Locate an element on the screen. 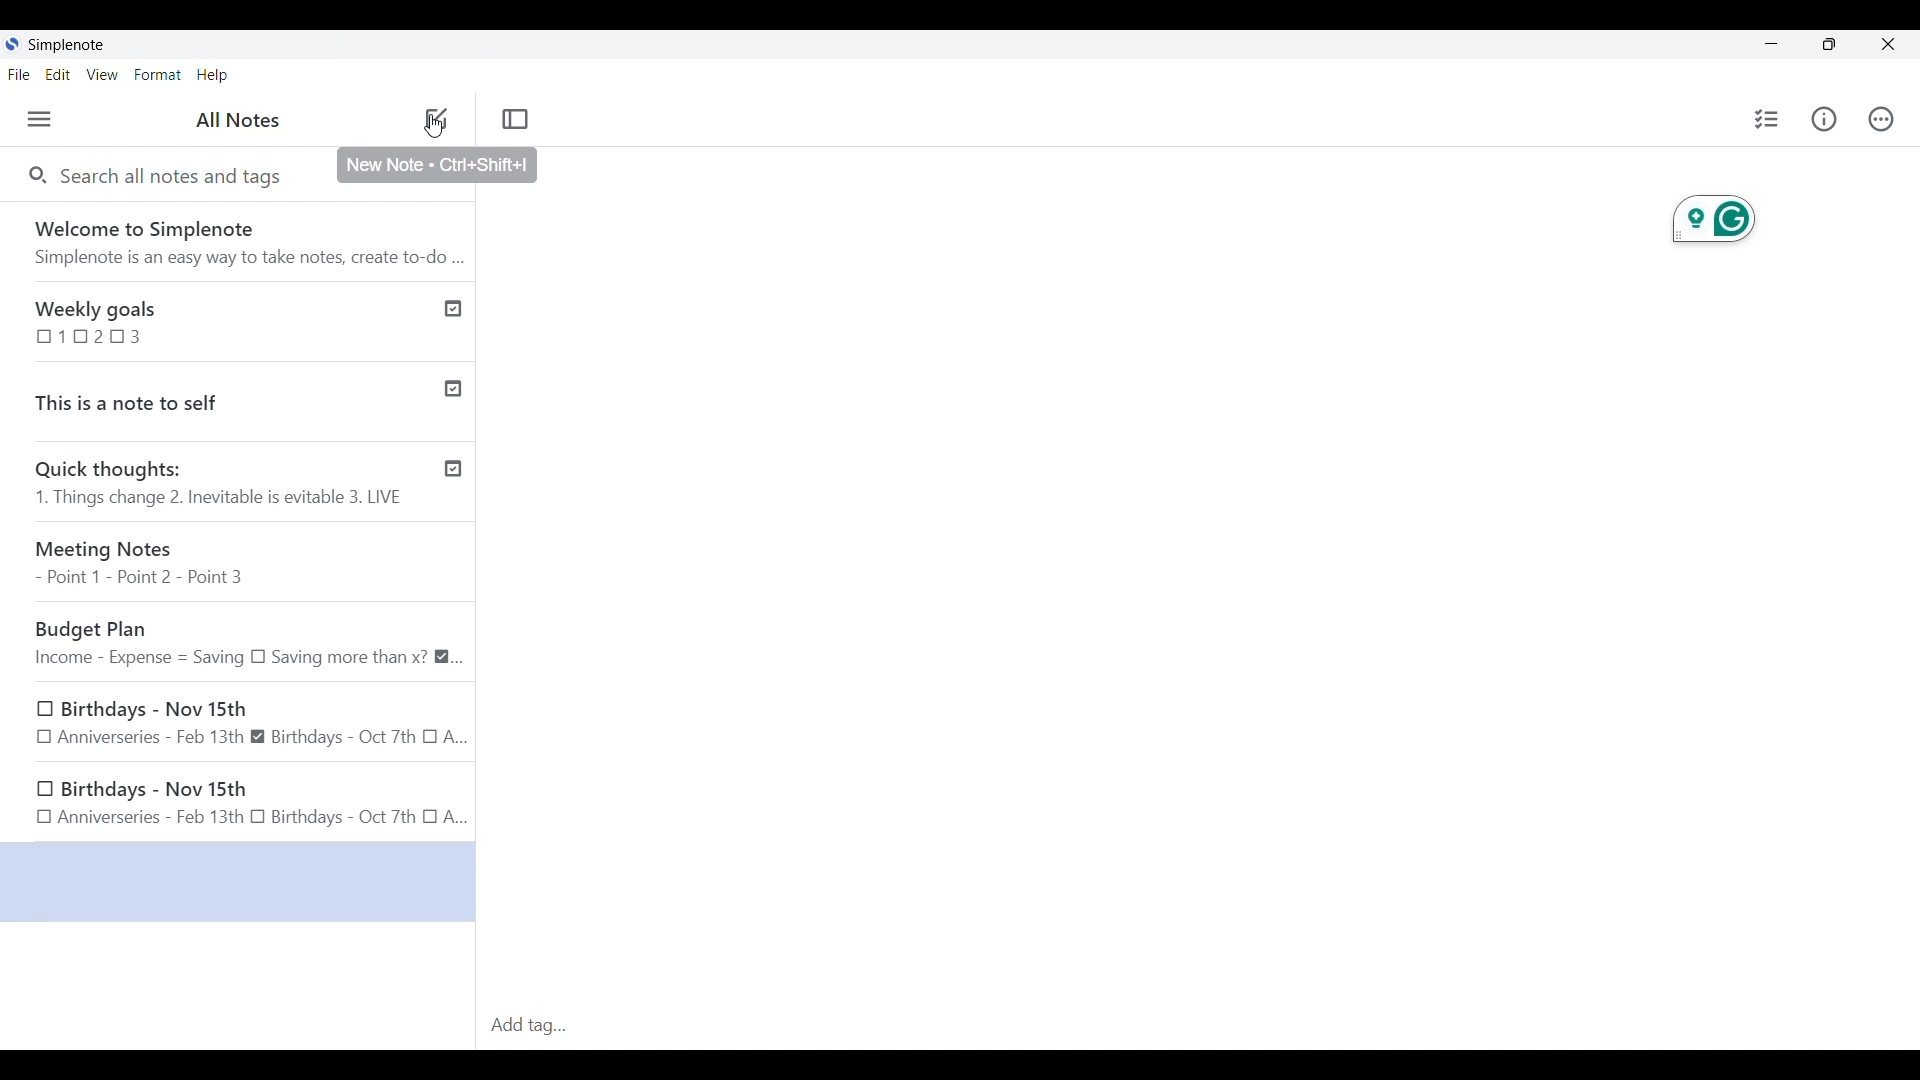  Help menu is located at coordinates (213, 75).